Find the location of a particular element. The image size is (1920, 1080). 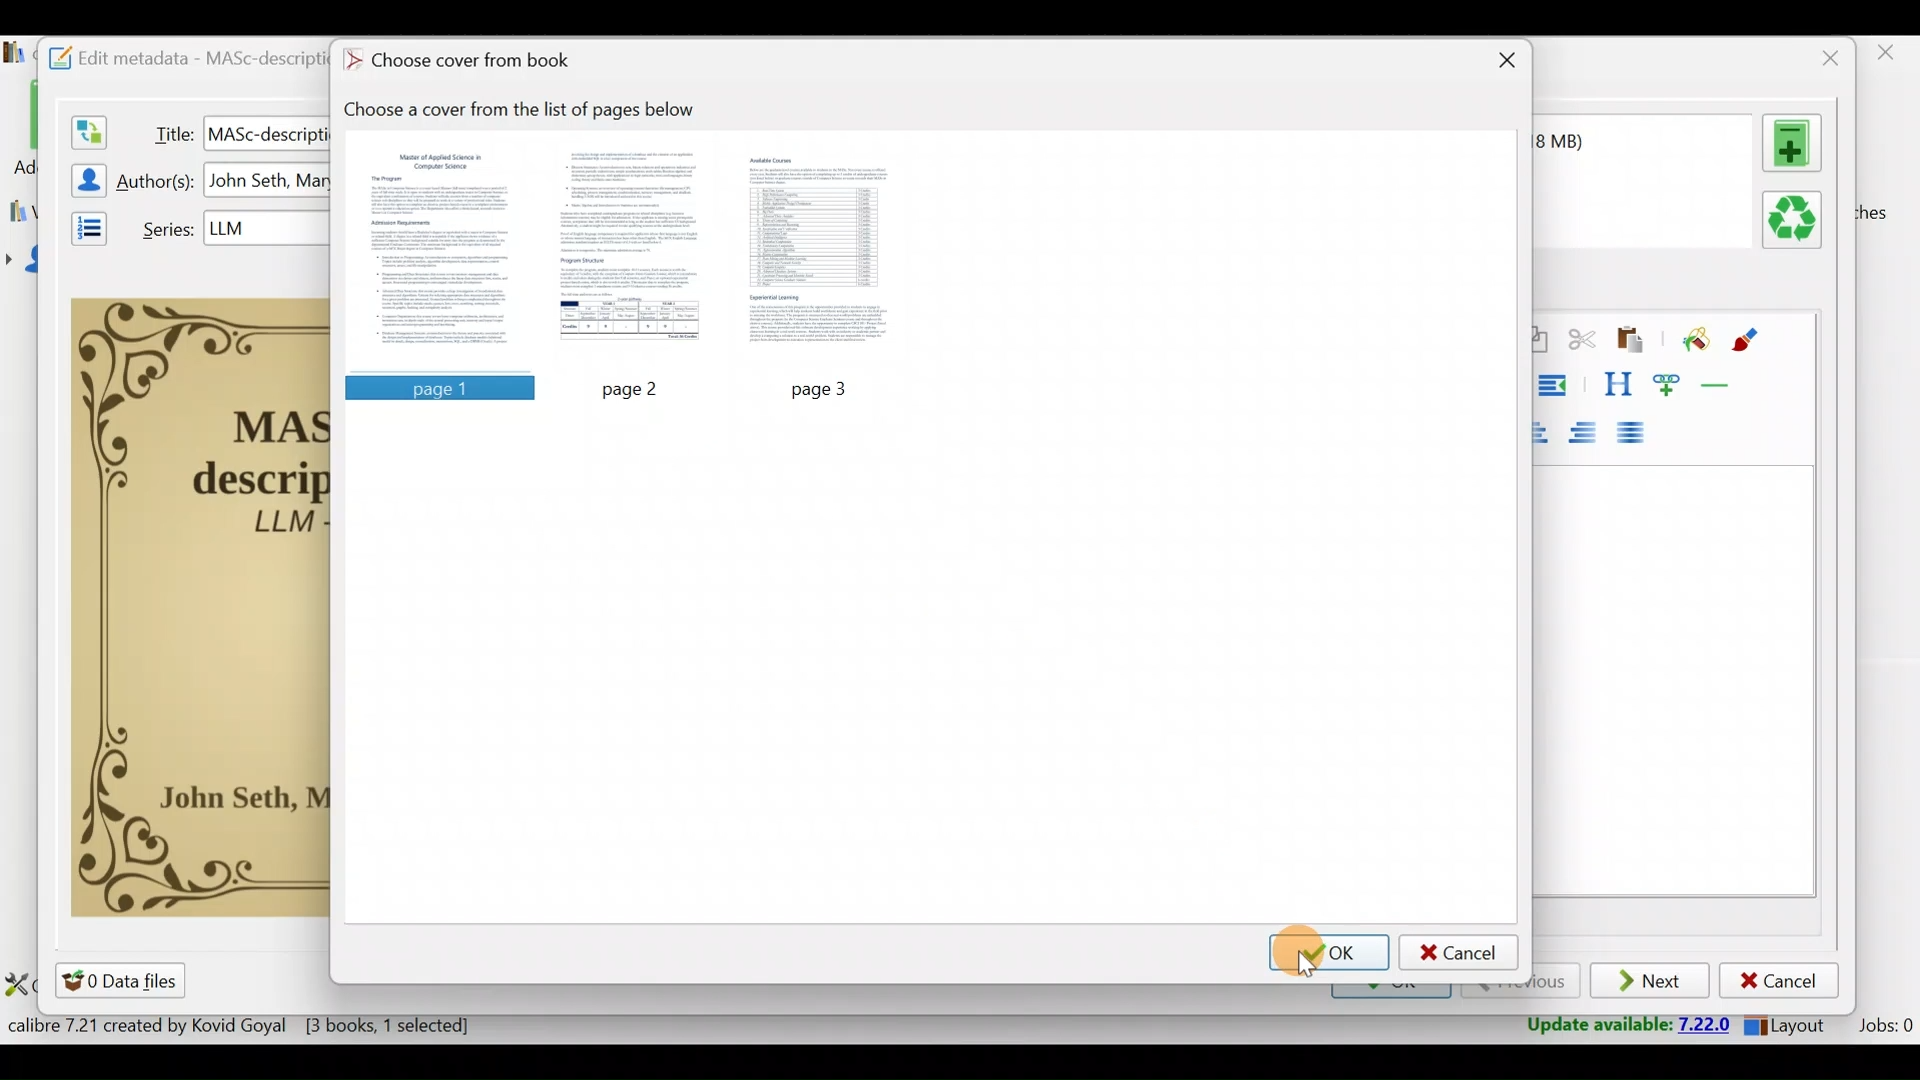

Align justified is located at coordinates (1637, 434).